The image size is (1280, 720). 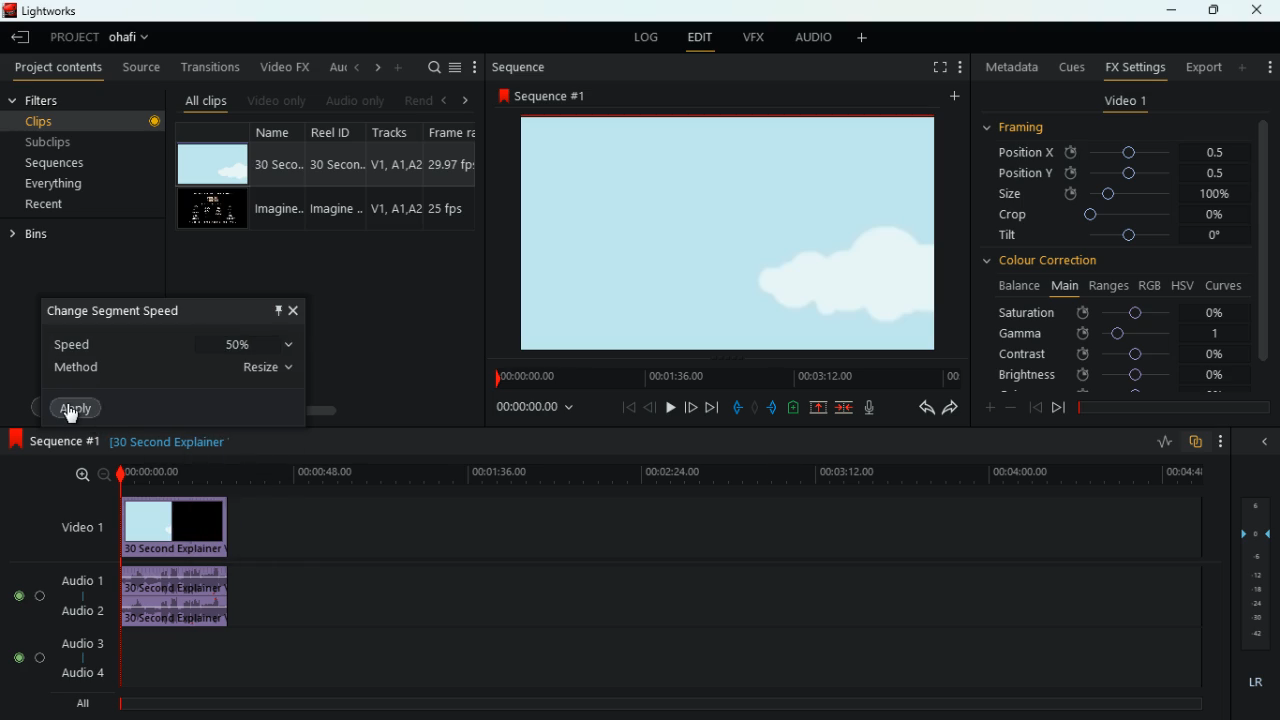 I want to click on all clips, so click(x=202, y=98).